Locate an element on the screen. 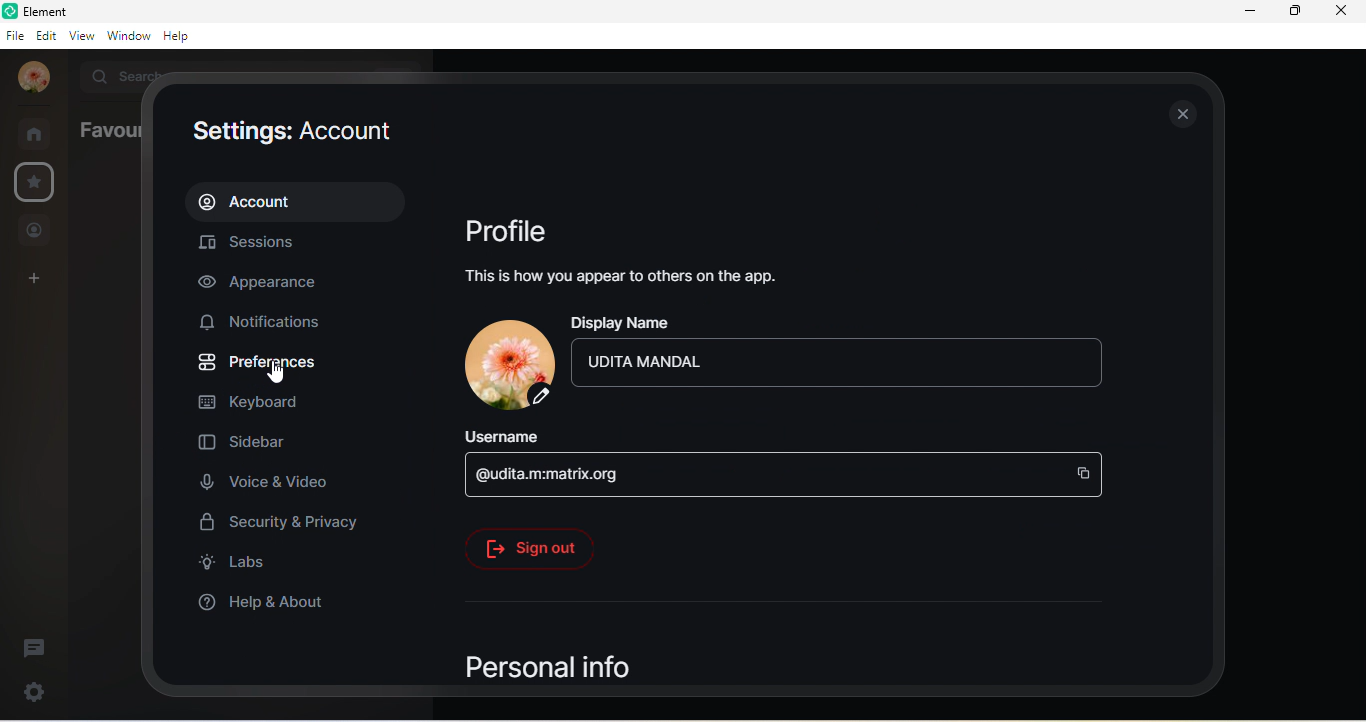  people is located at coordinates (37, 230).